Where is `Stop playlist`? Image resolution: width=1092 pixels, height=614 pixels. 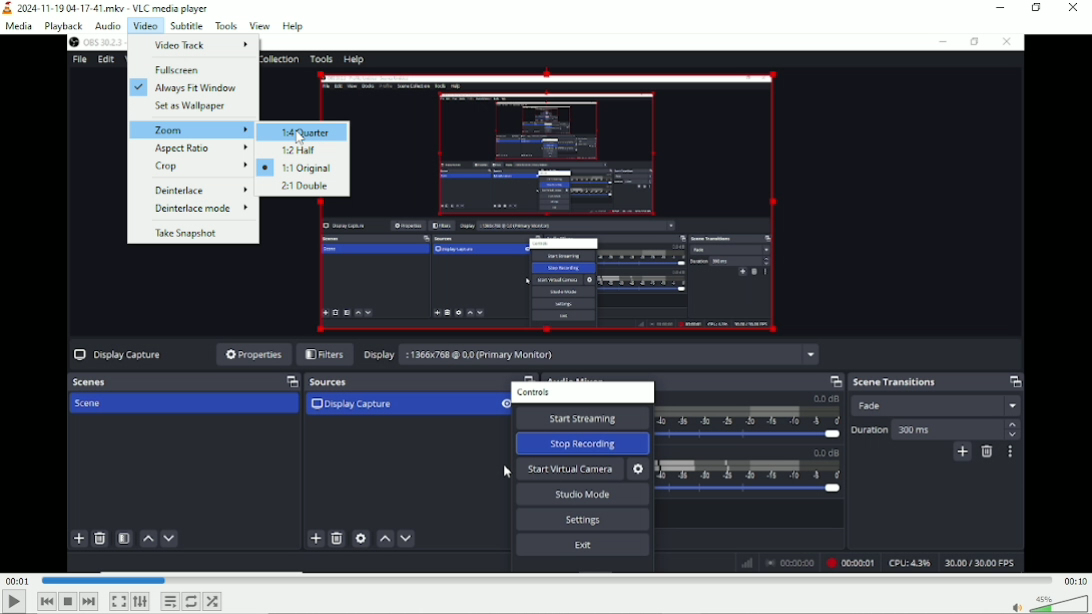 Stop playlist is located at coordinates (68, 601).